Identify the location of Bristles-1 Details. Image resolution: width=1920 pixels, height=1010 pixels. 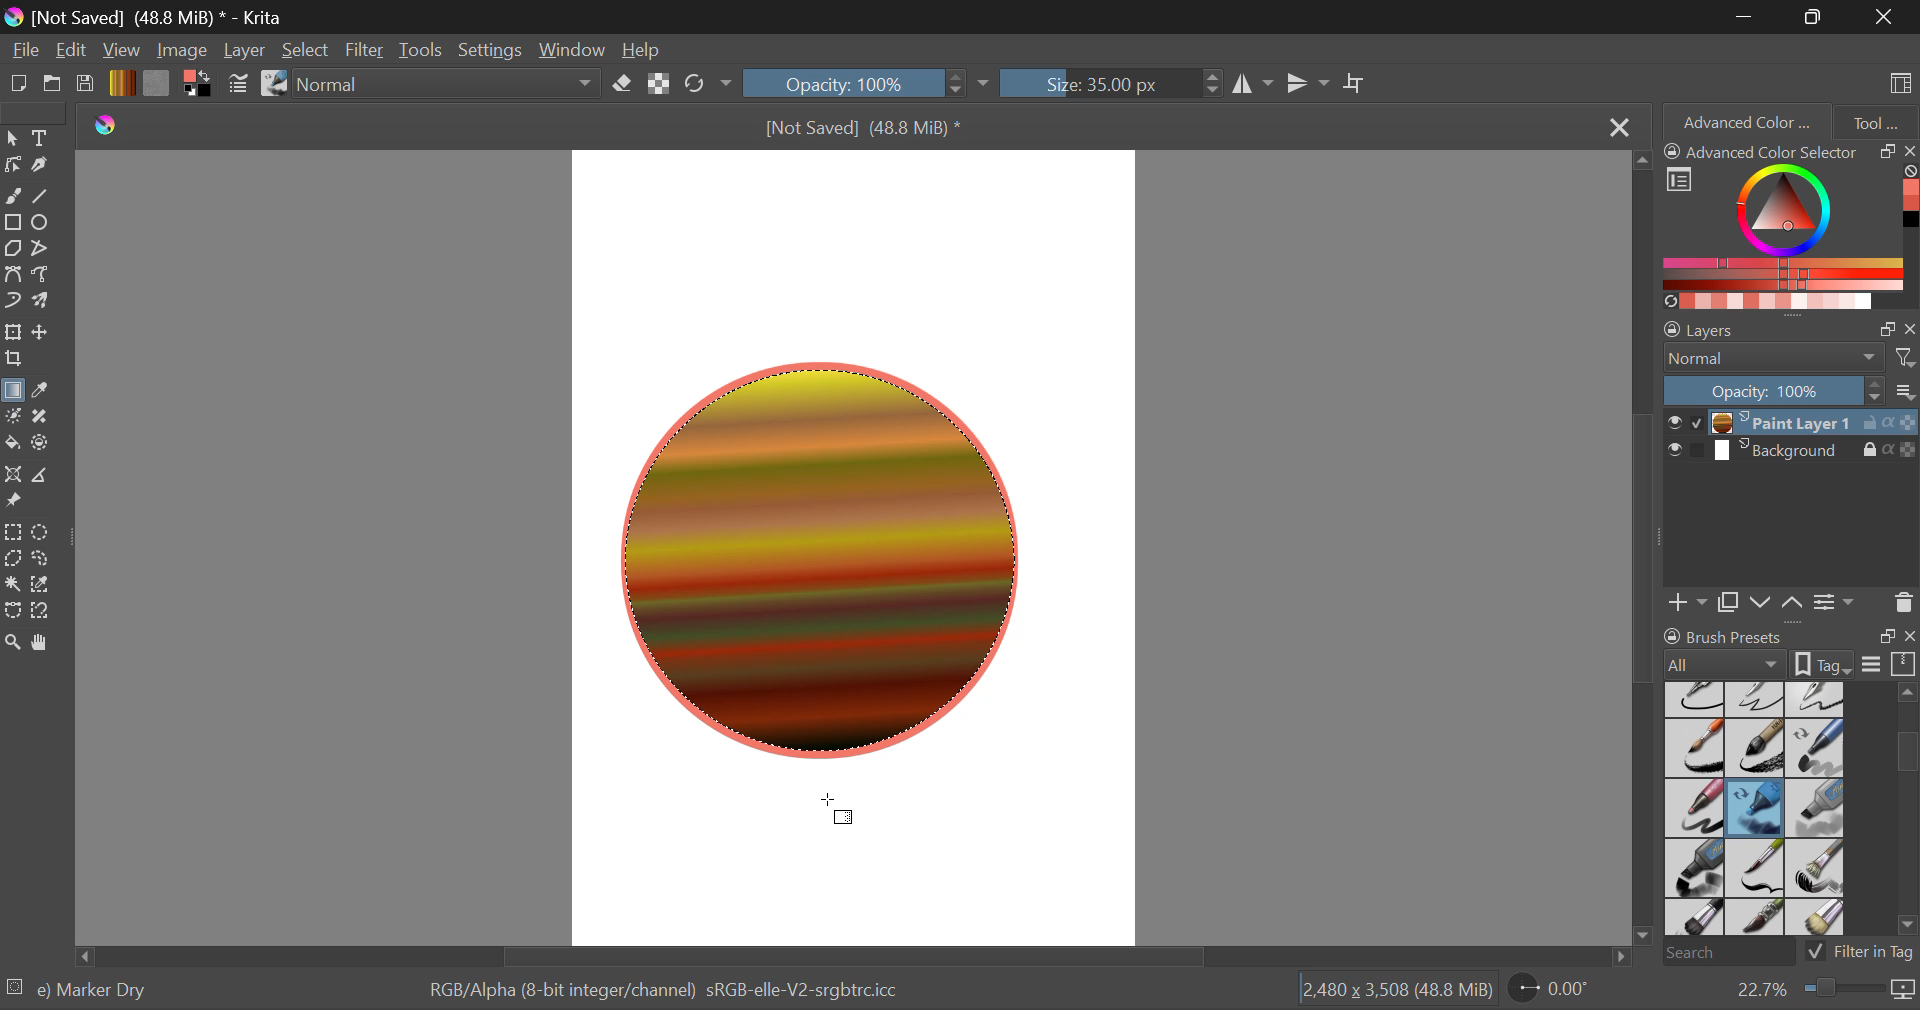
(1756, 867).